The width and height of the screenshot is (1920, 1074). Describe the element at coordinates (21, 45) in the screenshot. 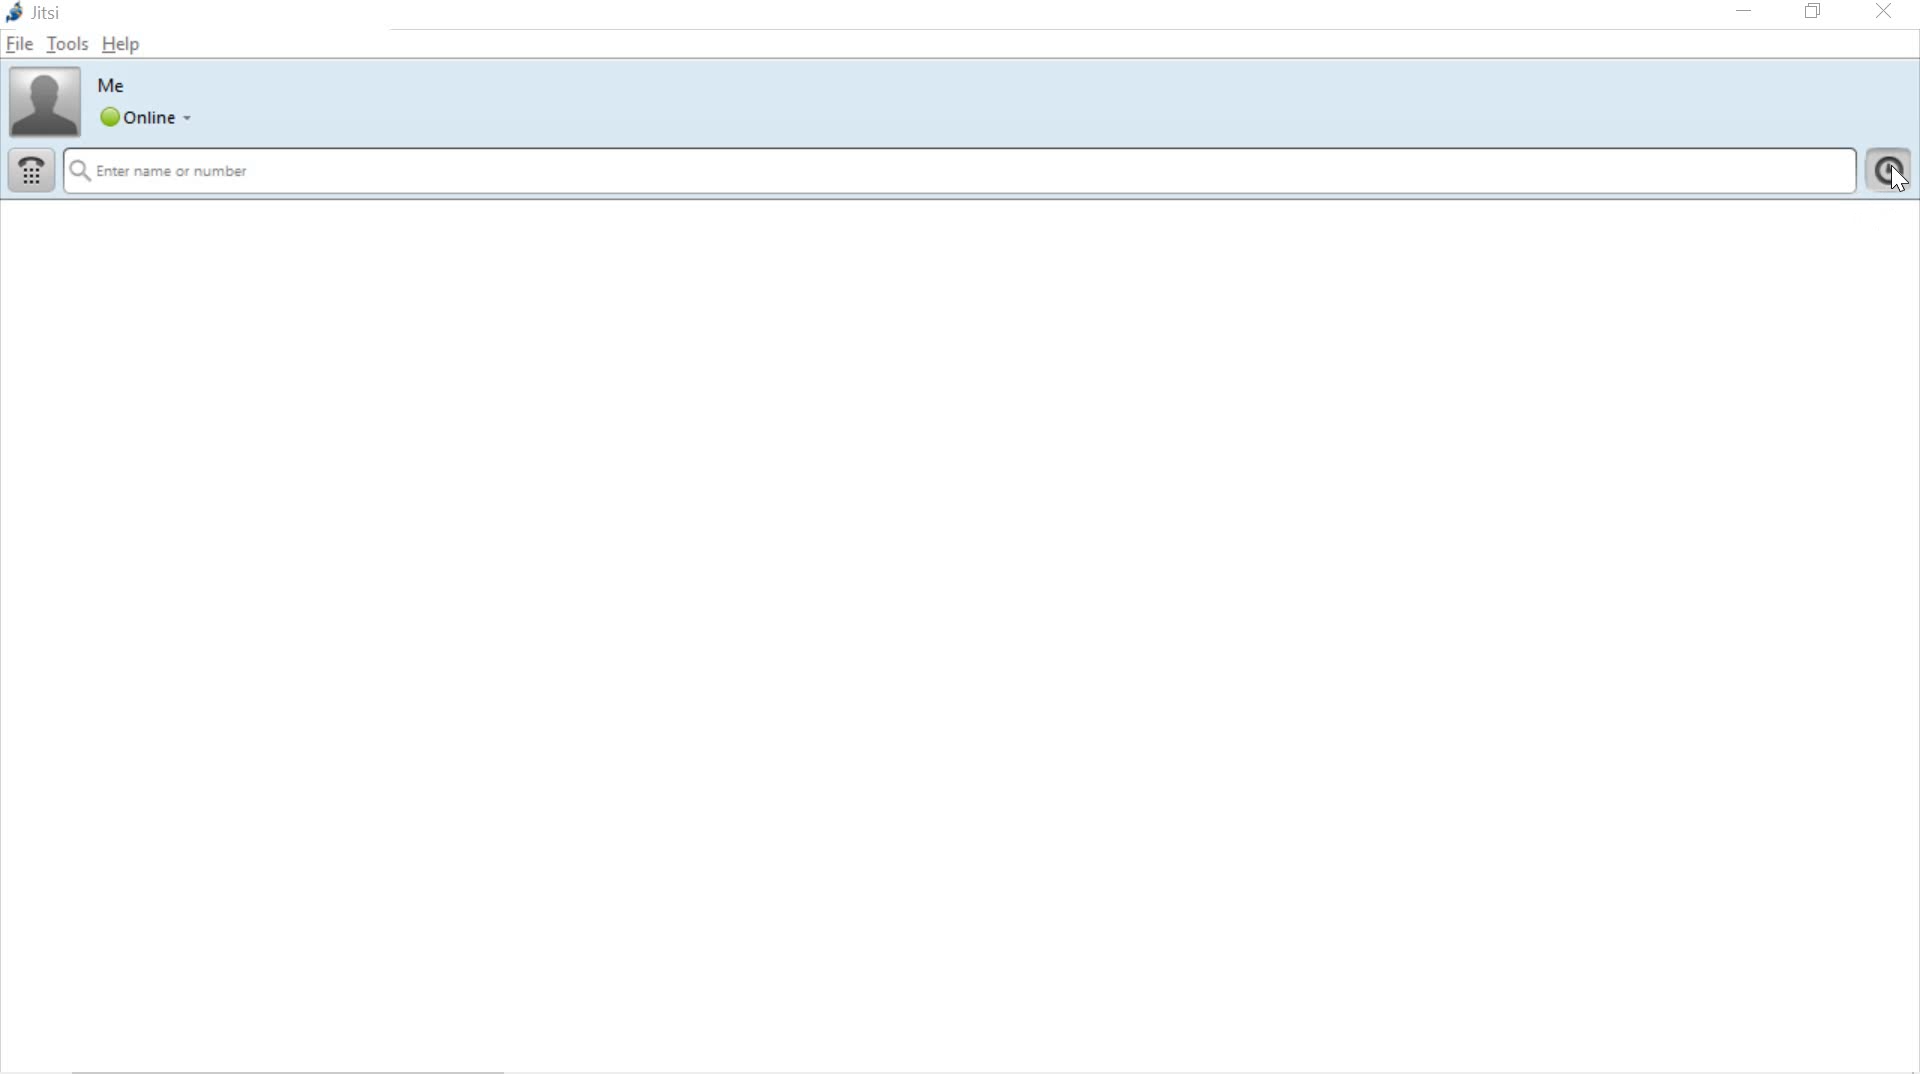

I see `file` at that location.